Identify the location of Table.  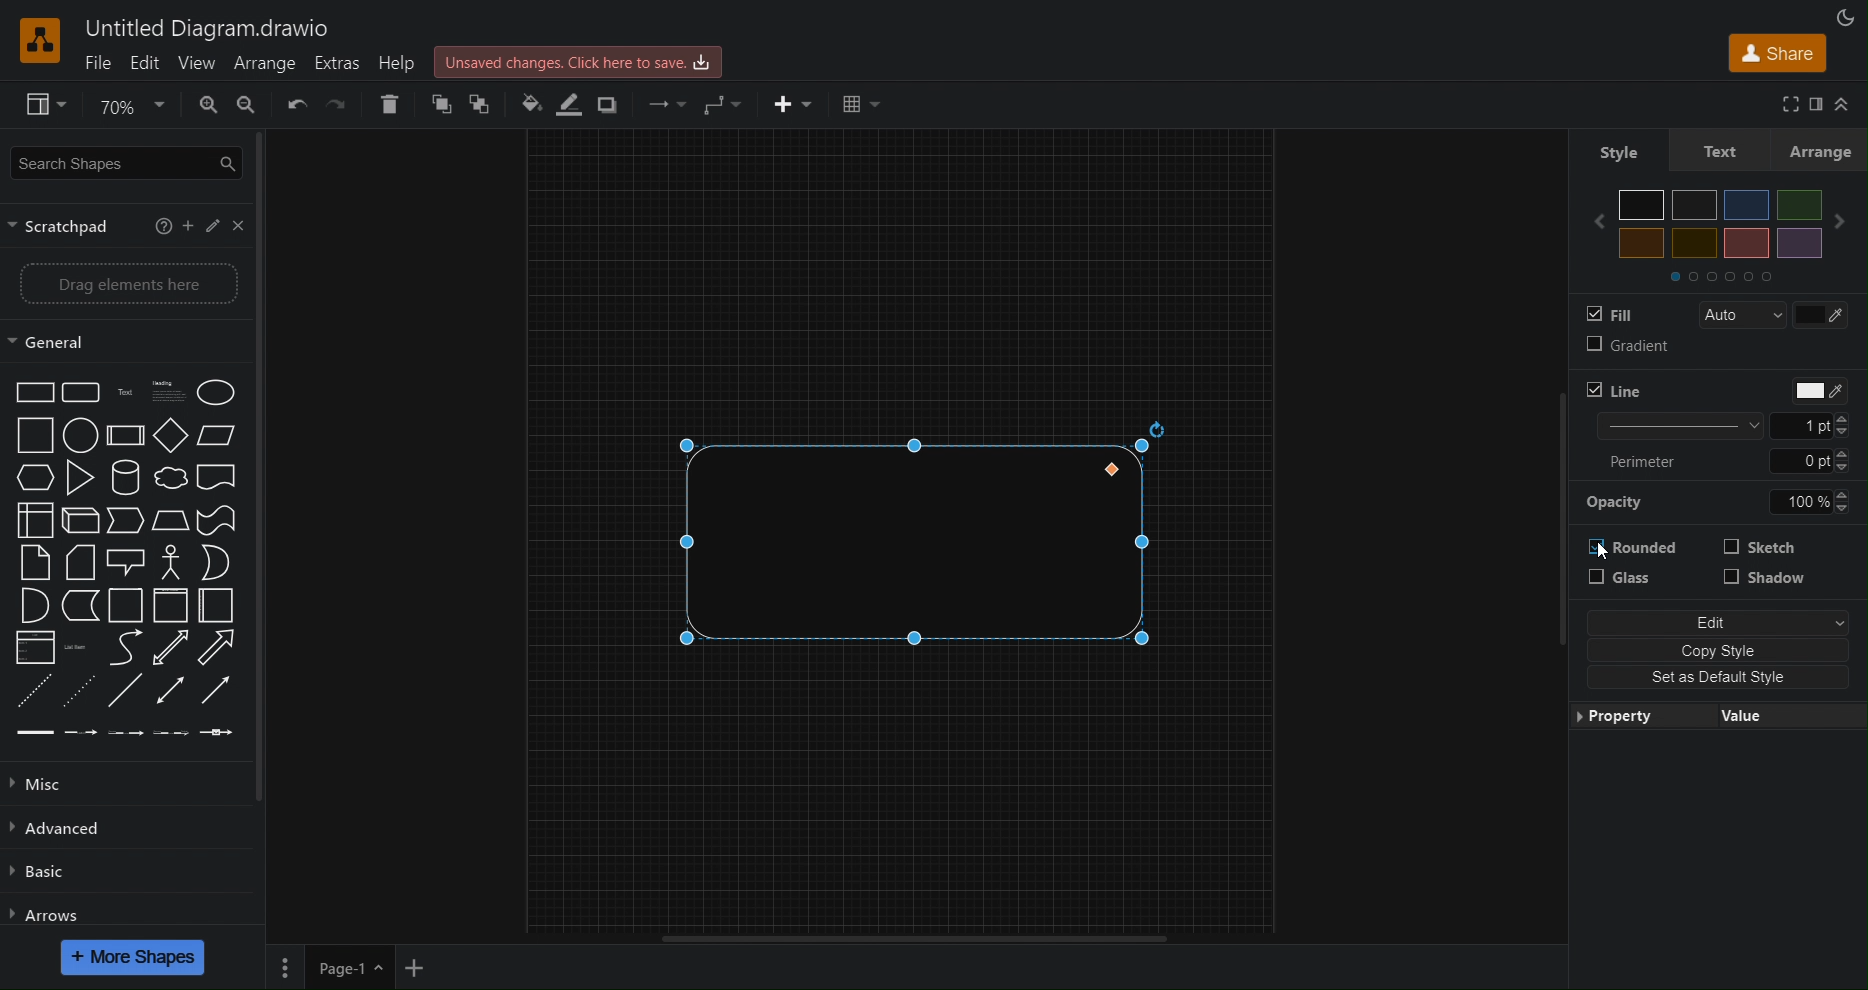
(860, 102).